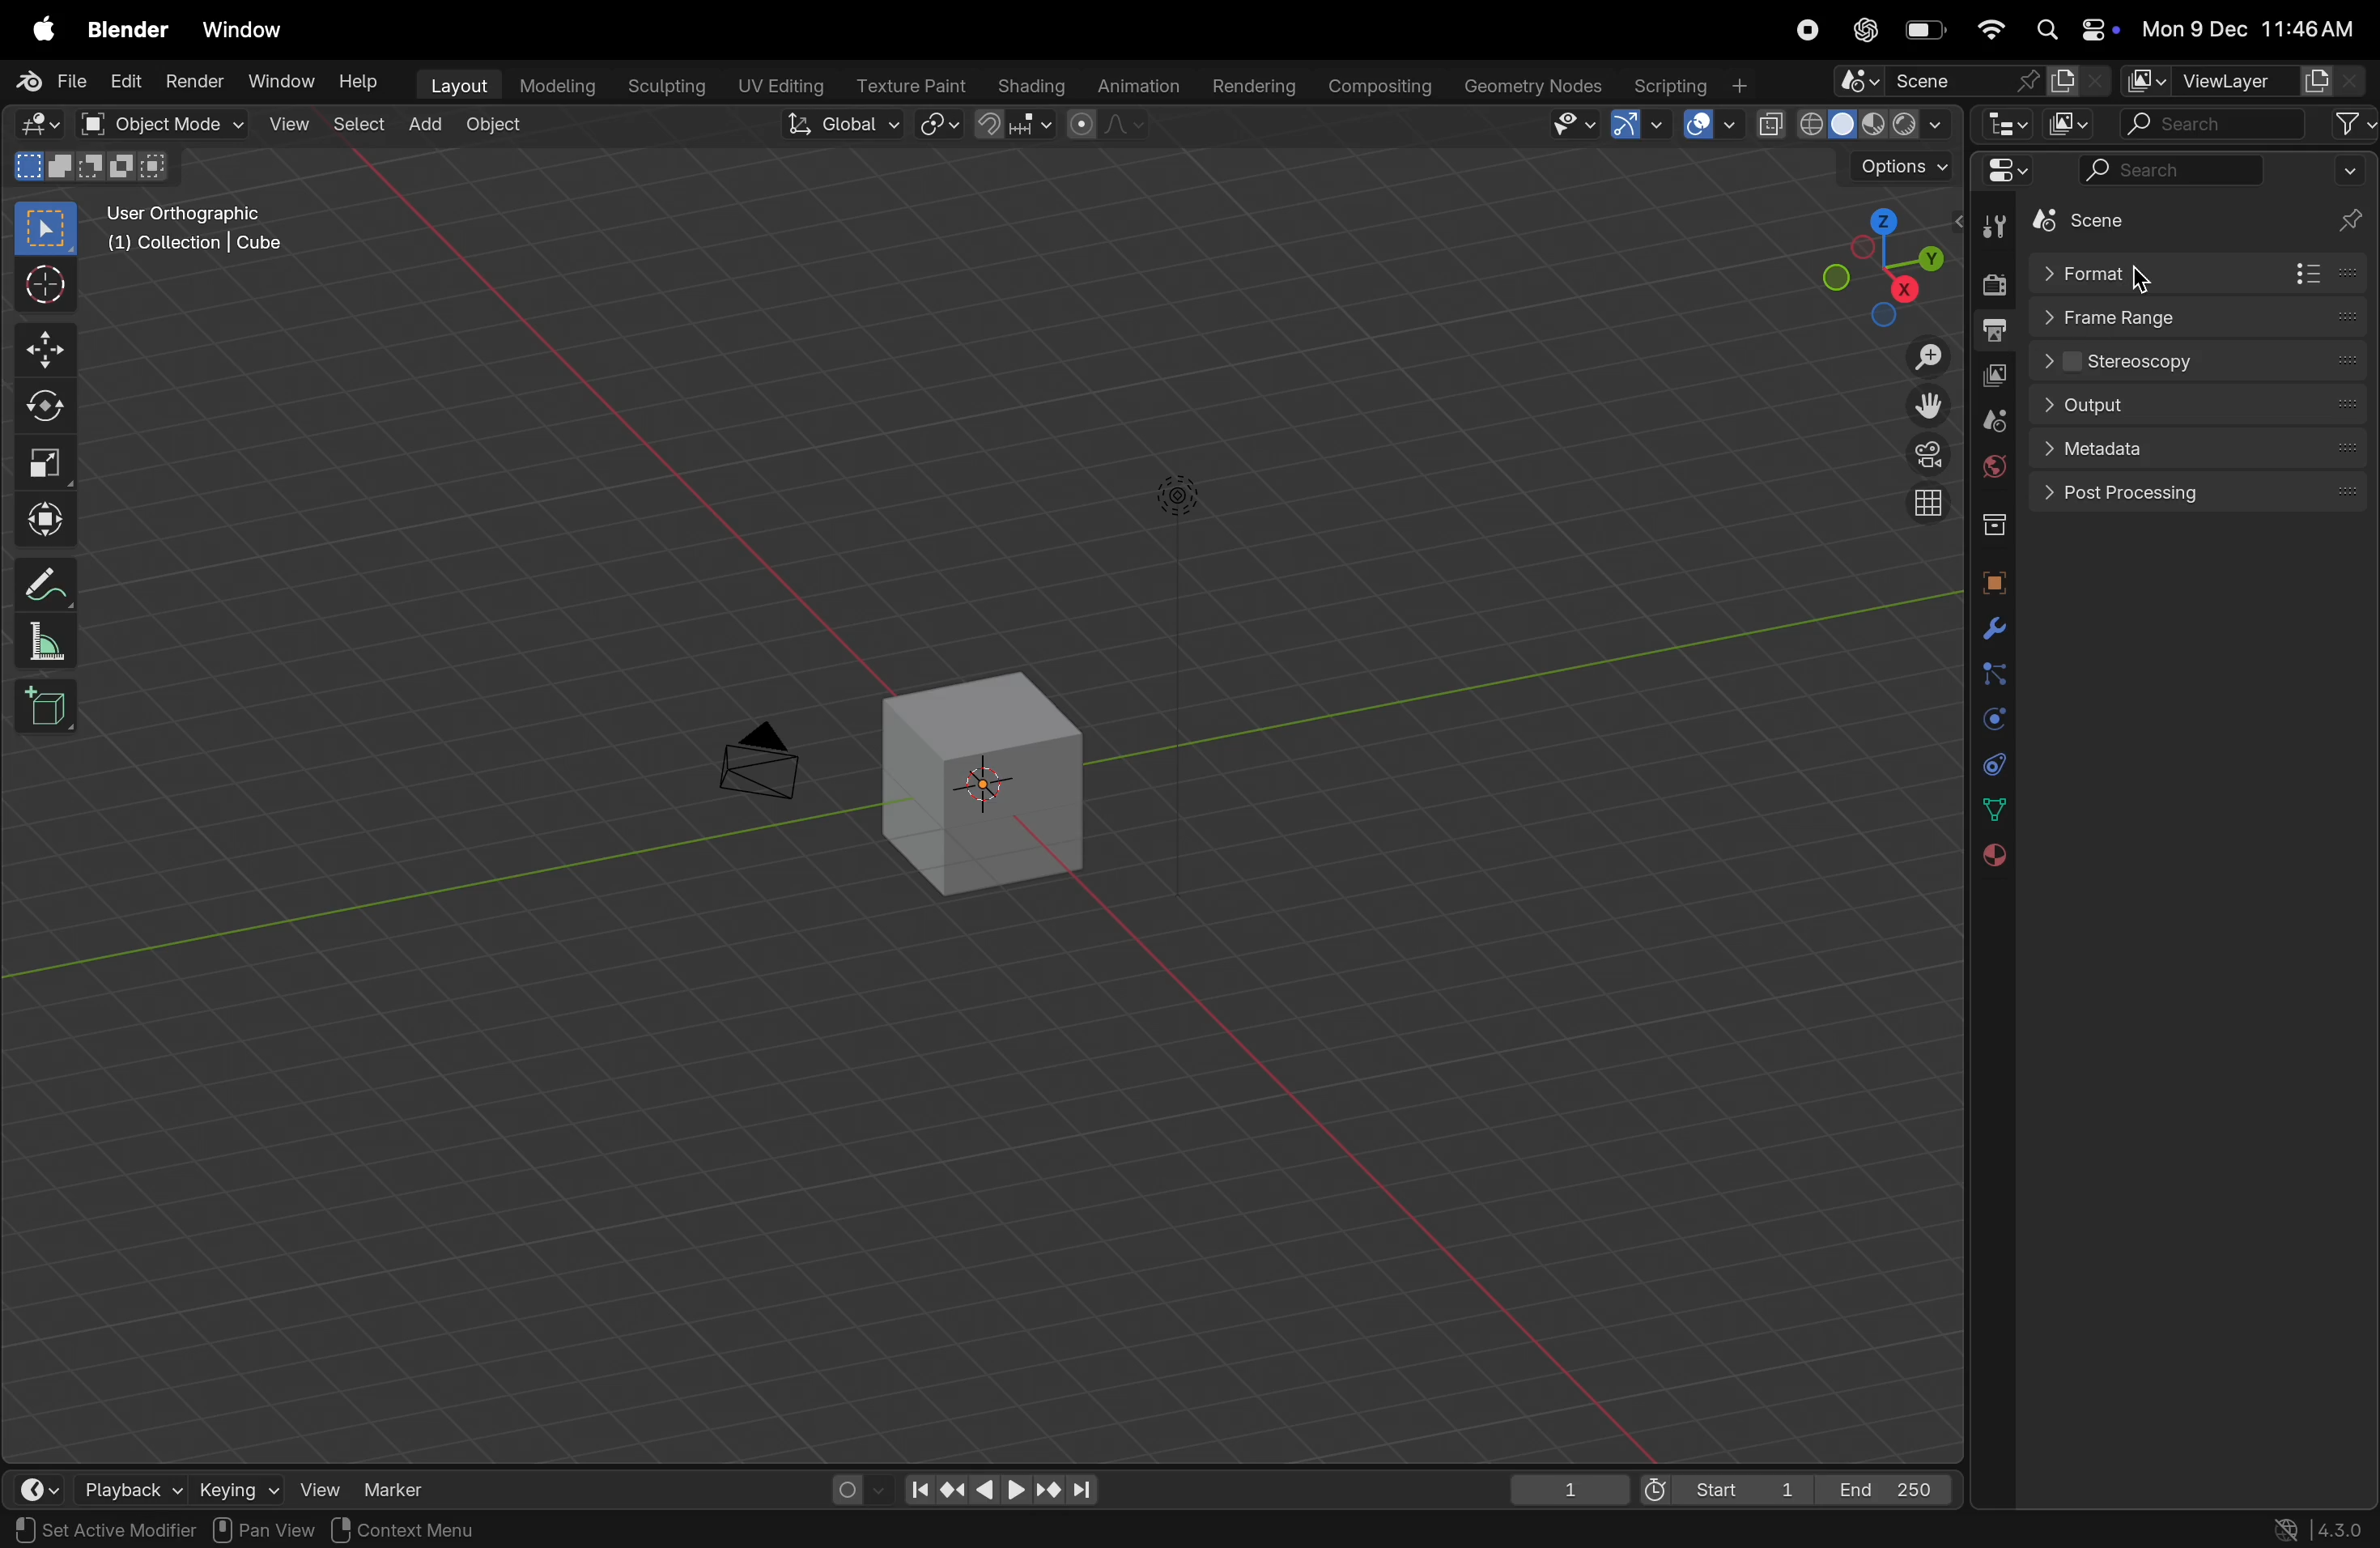 The height and width of the screenshot is (1548, 2380). Describe the element at coordinates (358, 127) in the screenshot. I see `select` at that location.